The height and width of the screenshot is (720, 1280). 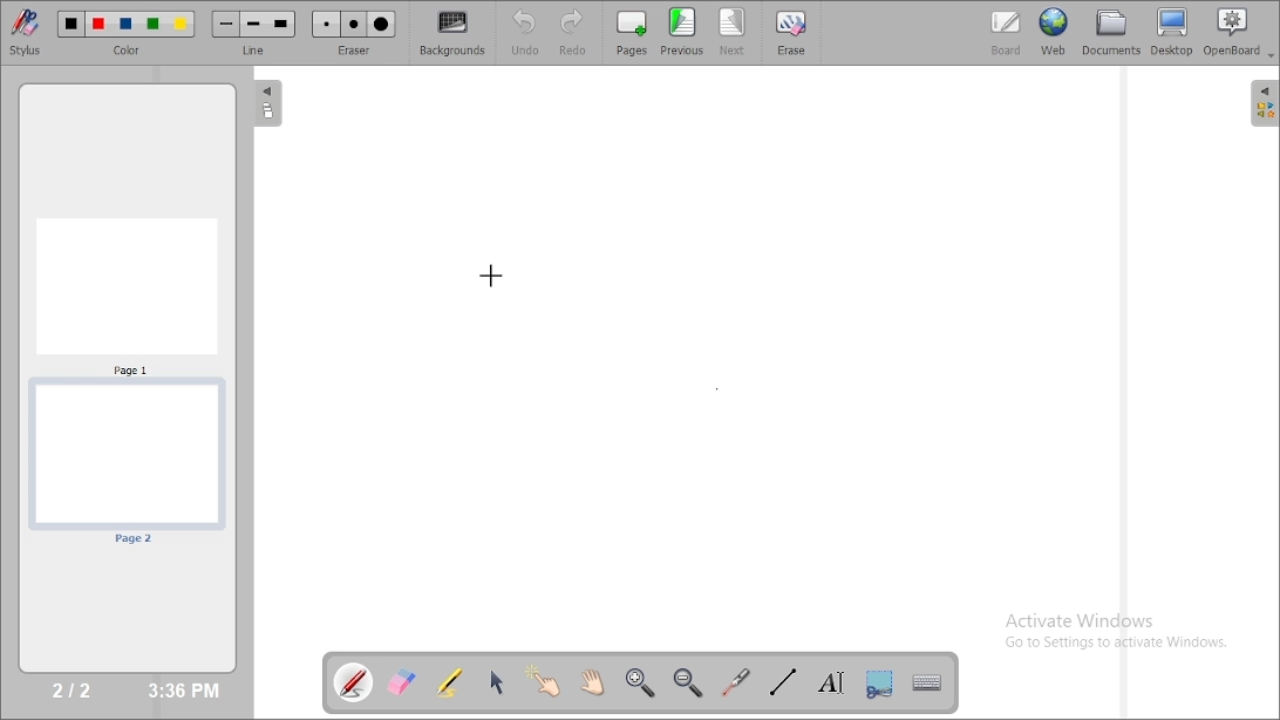 I want to click on write text, so click(x=831, y=683).